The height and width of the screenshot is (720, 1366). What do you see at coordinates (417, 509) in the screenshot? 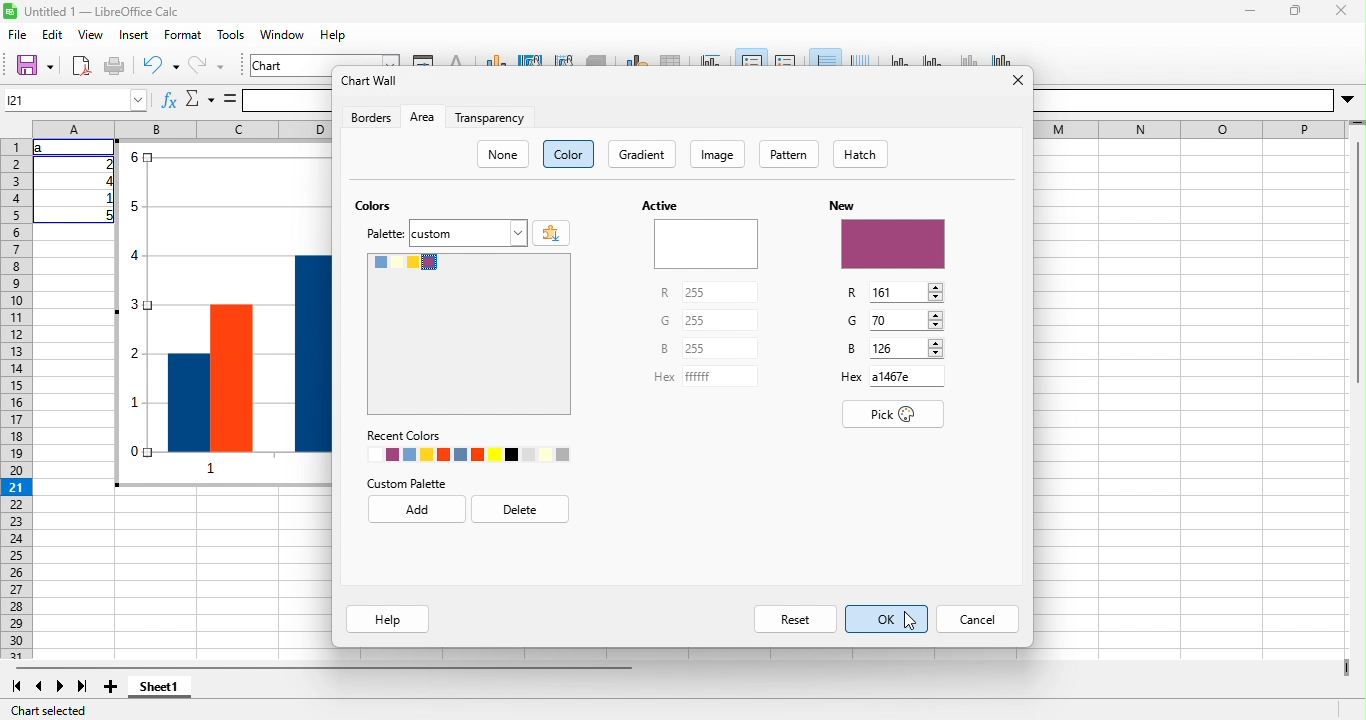
I see `add` at bounding box center [417, 509].